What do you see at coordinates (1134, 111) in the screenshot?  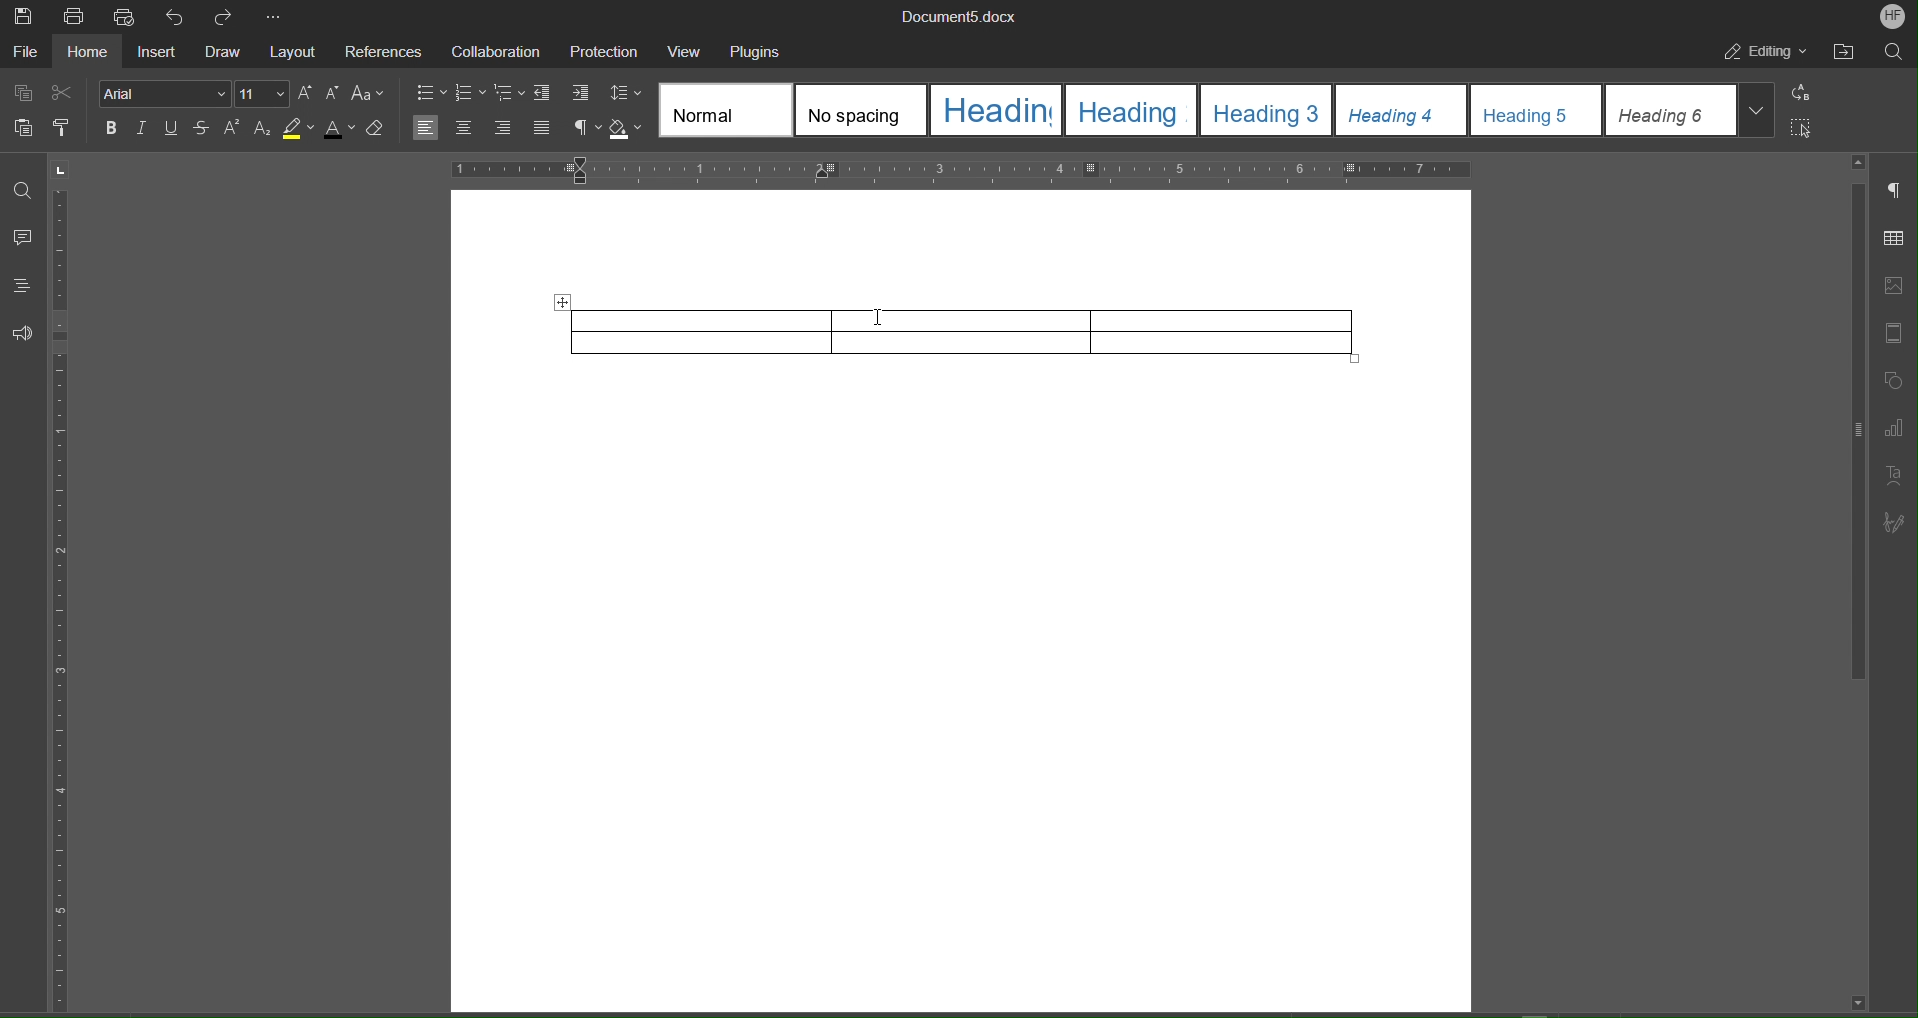 I see `heading 2` at bounding box center [1134, 111].